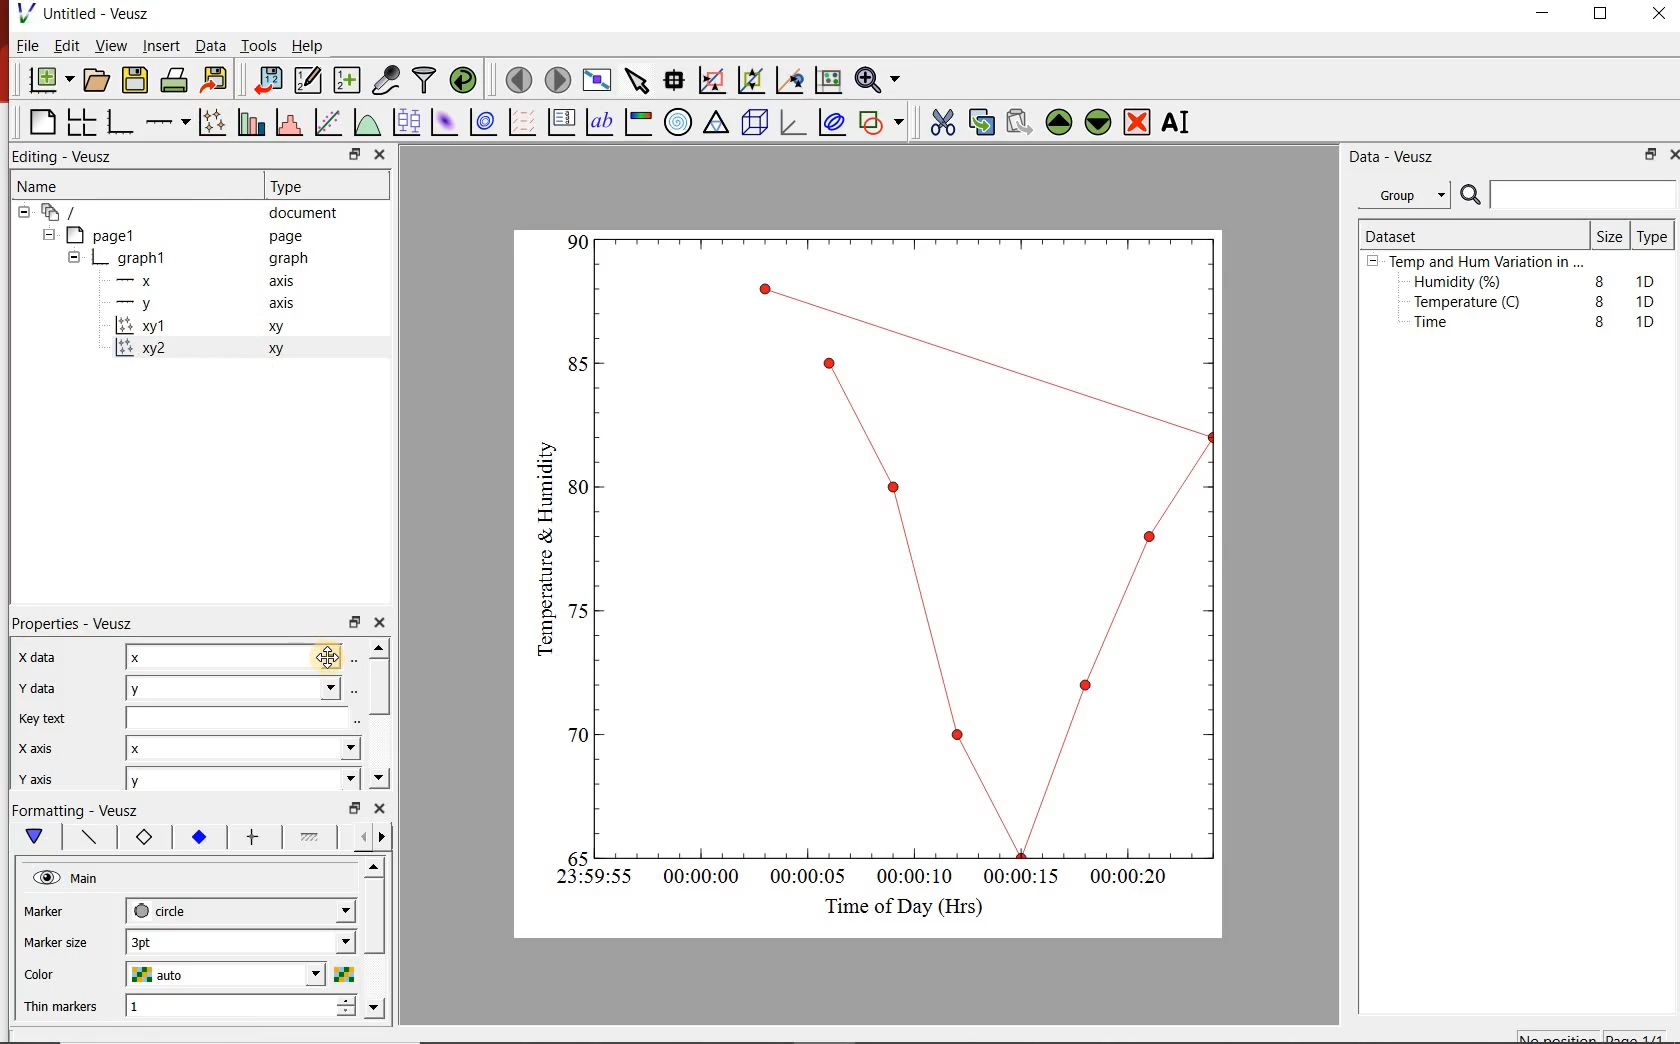 The height and width of the screenshot is (1044, 1680). Describe the element at coordinates (382, 810) in the screenshot. I see `close` at that location.